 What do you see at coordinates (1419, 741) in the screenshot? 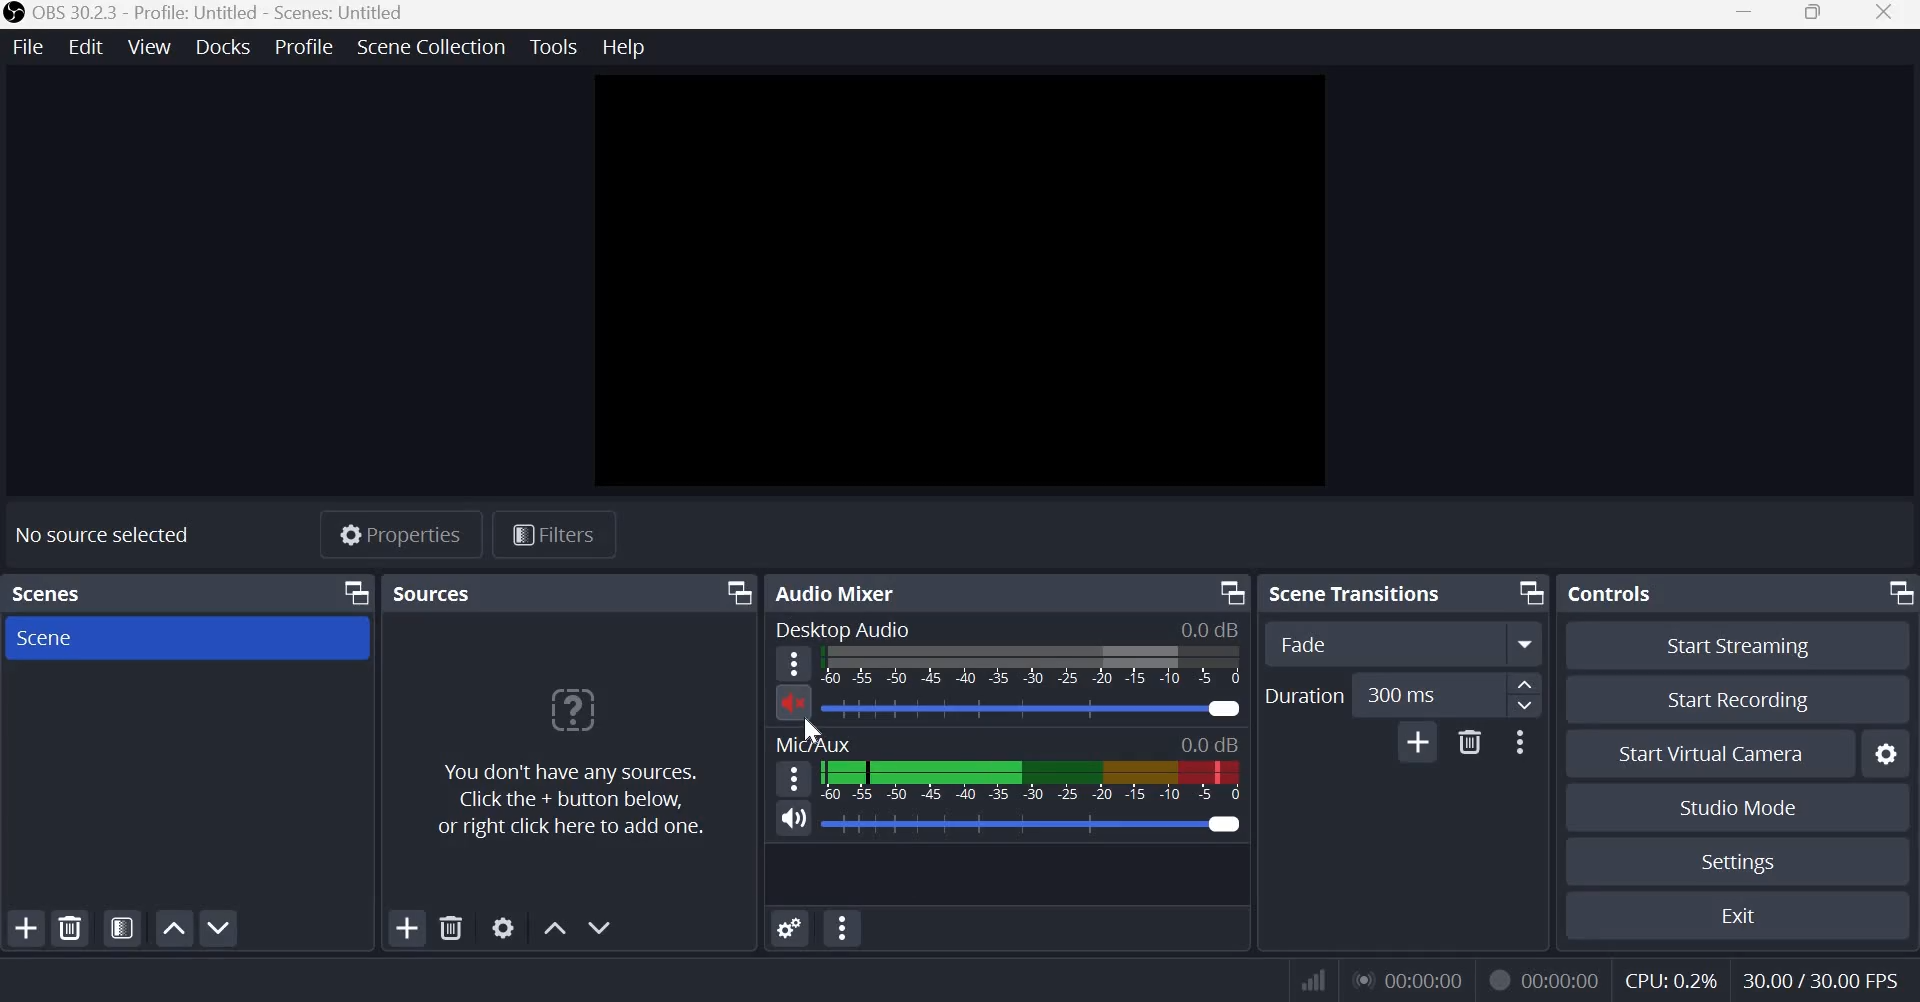
I see `Add Transition` at bounding box center [1419, 741].